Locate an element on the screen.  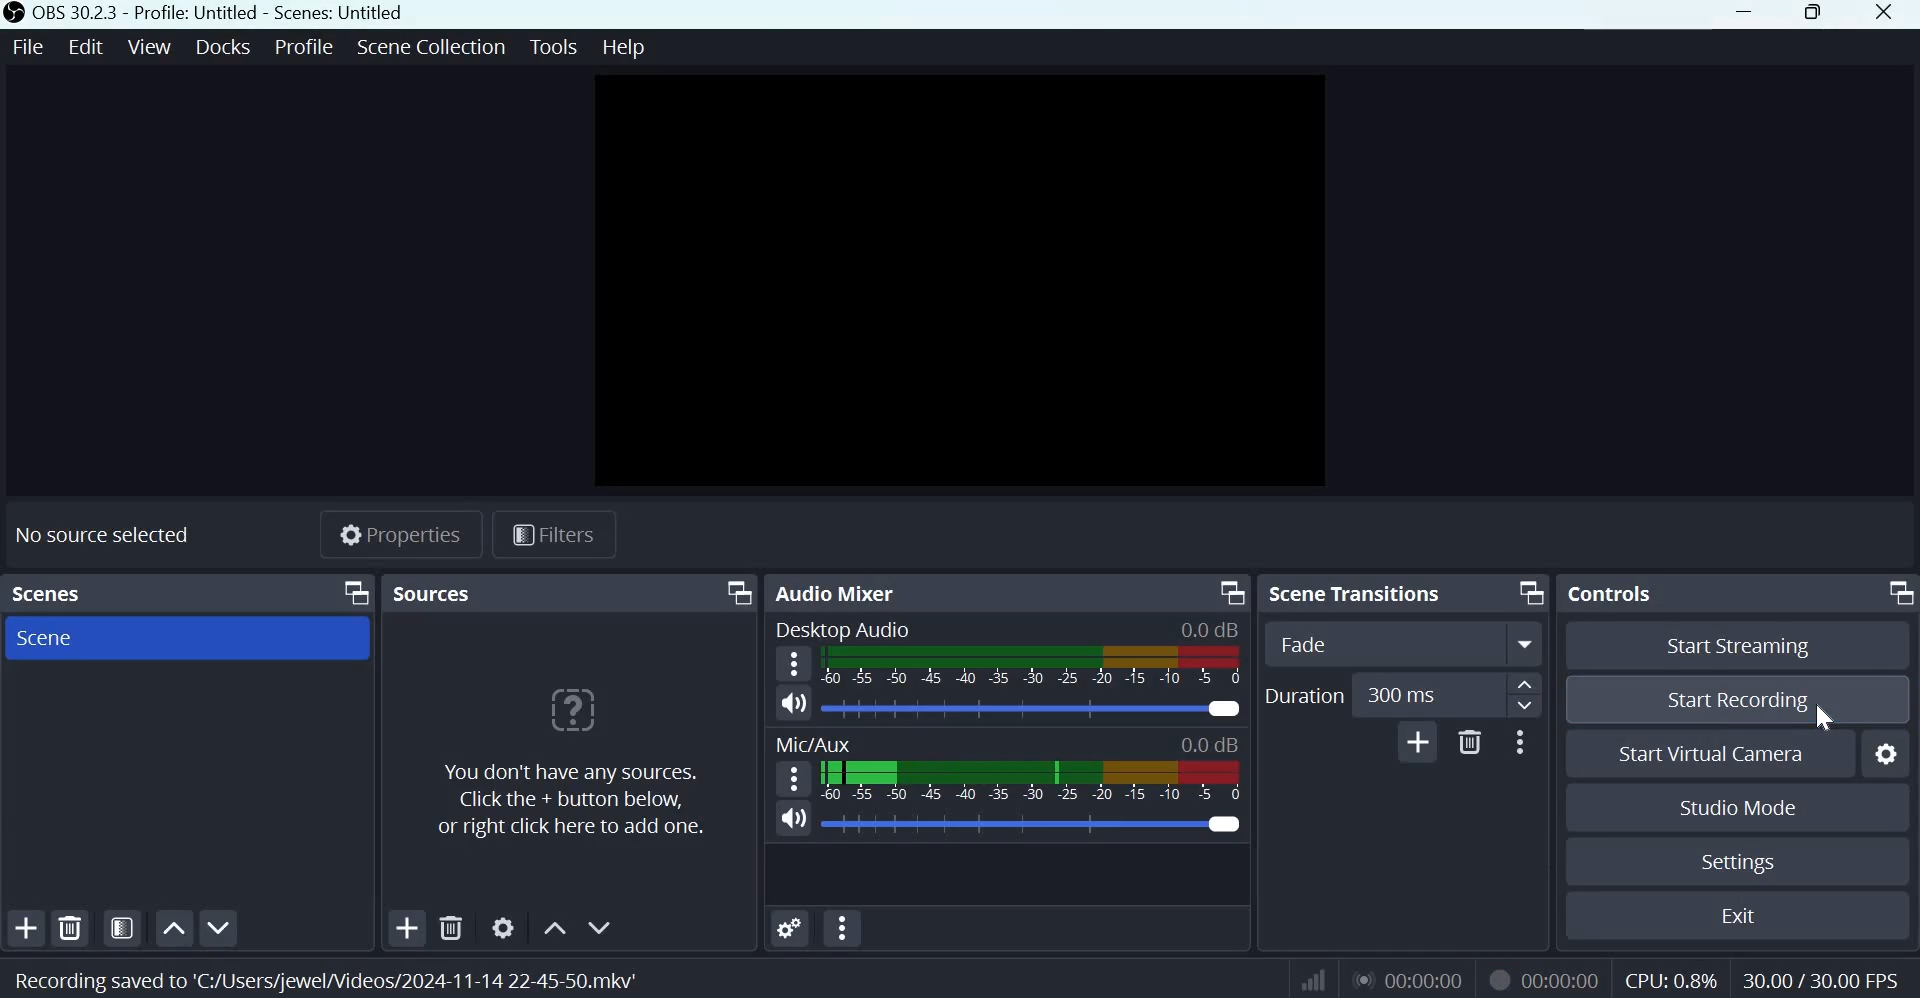
00:00:00 is located at coordinates (1407, 979).